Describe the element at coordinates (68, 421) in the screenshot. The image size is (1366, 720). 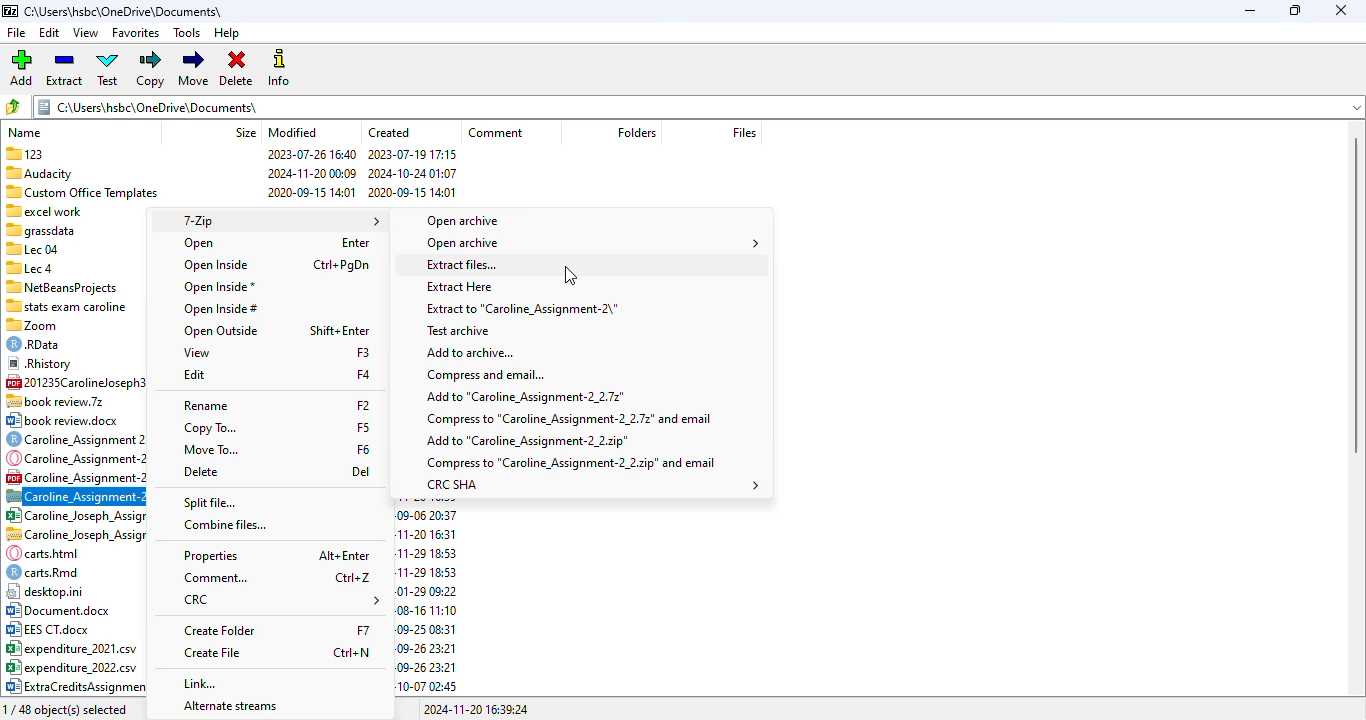
I see `03: book review.docx 12655 2020-09-24 10:44 2020-09-25 08:31` at that location.